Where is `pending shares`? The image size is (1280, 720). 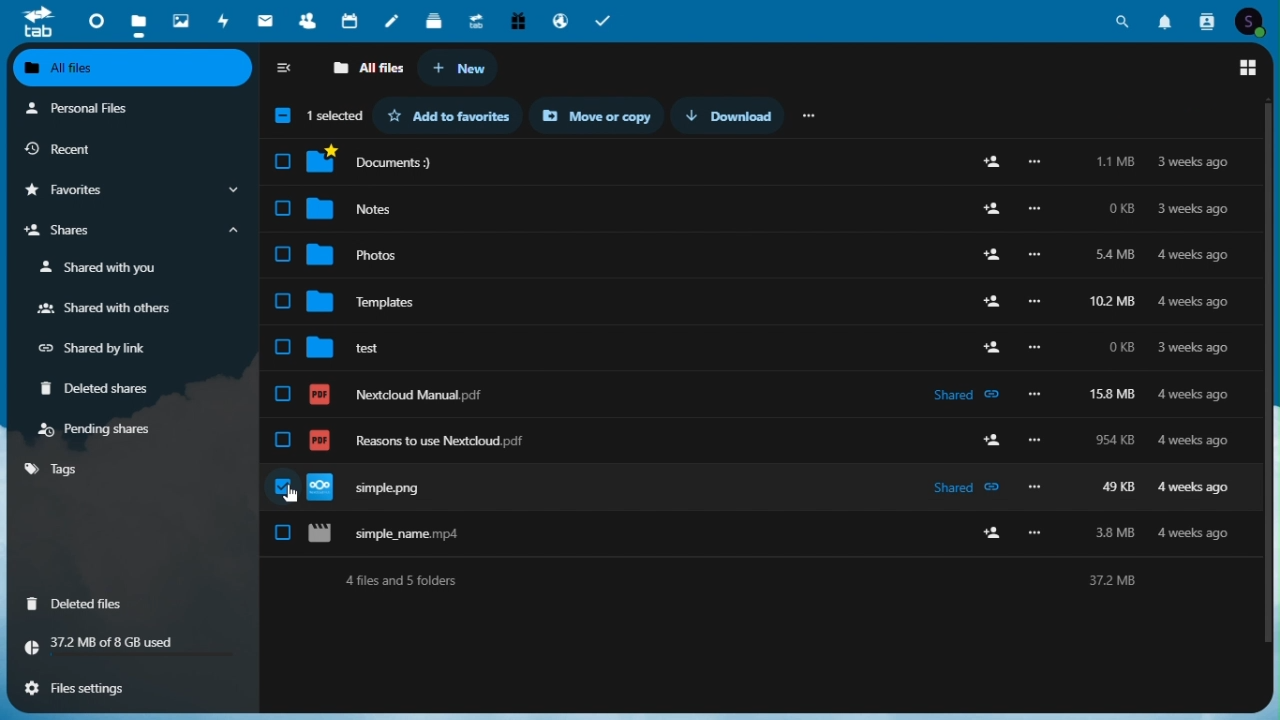 pending shares is located at coordinates (100, 429).